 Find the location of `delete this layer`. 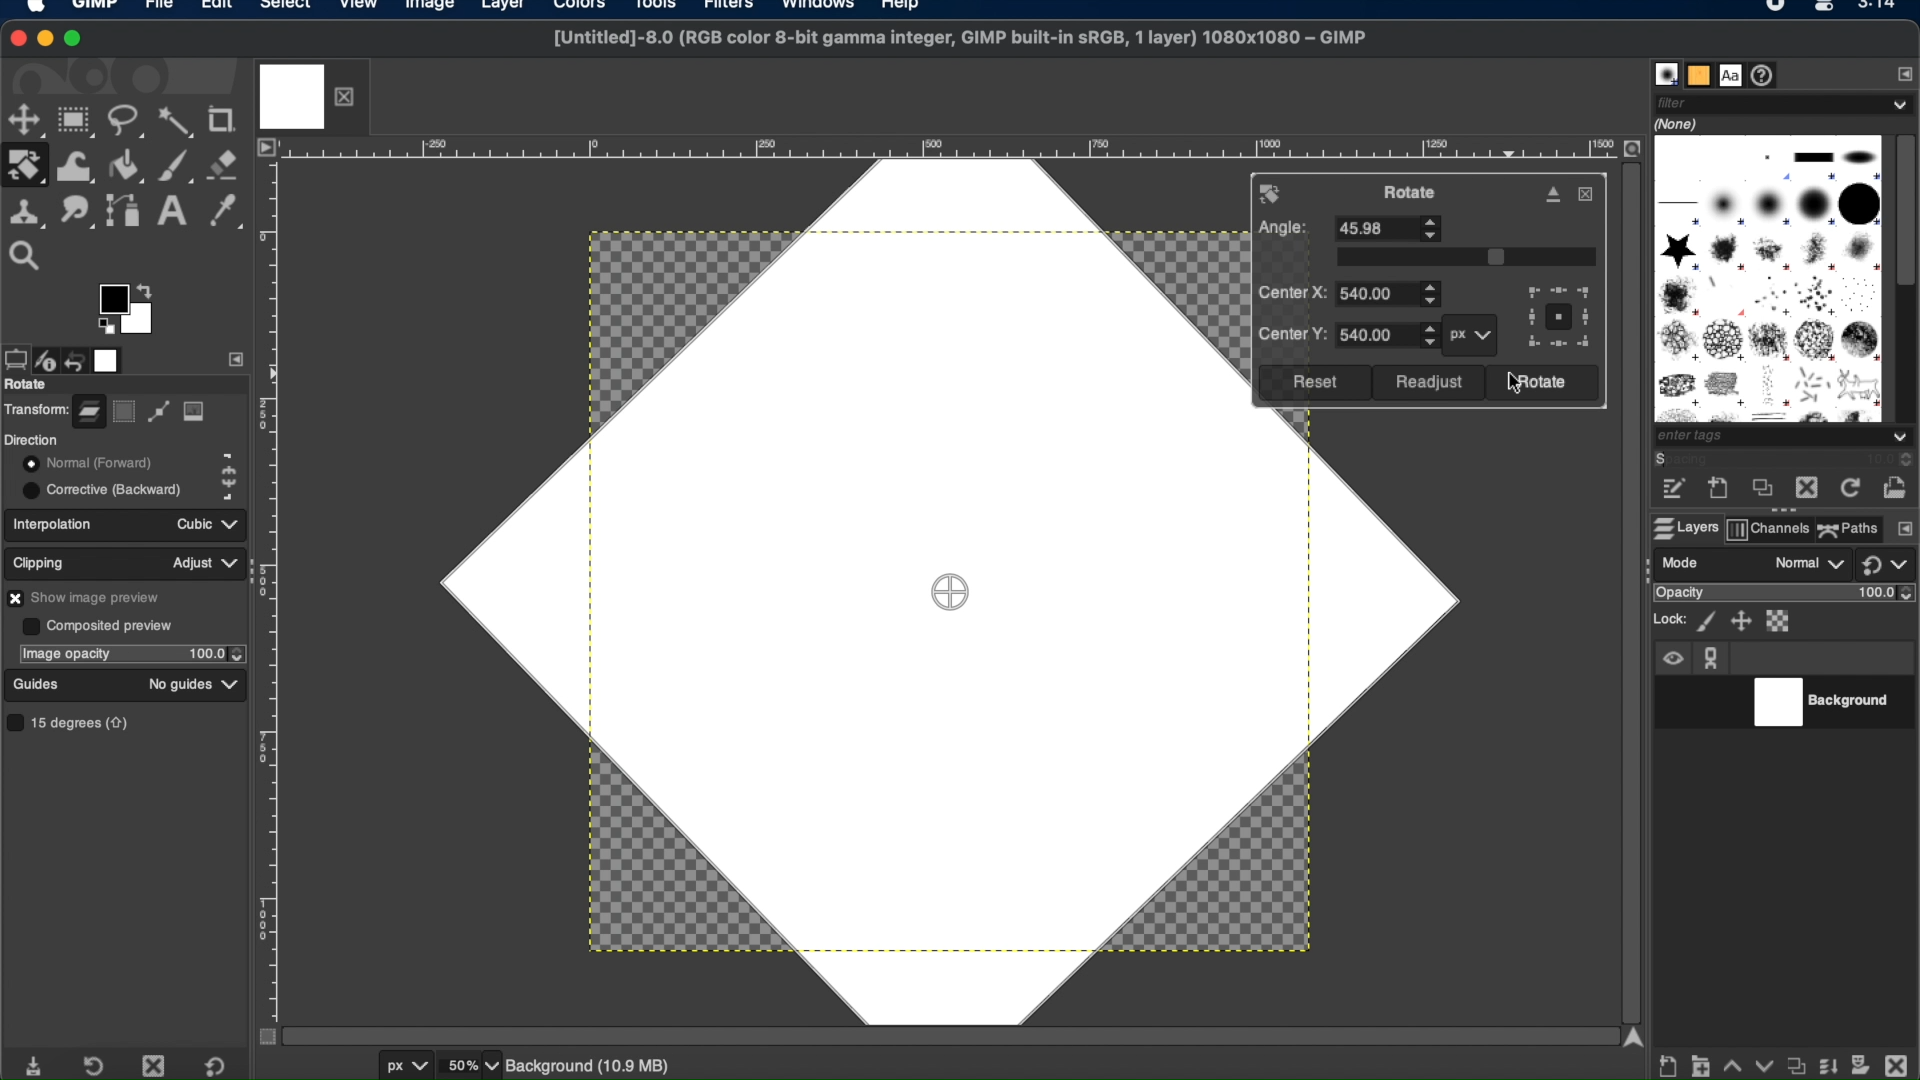

delete this layer is located at coordinates (1896, 1060).